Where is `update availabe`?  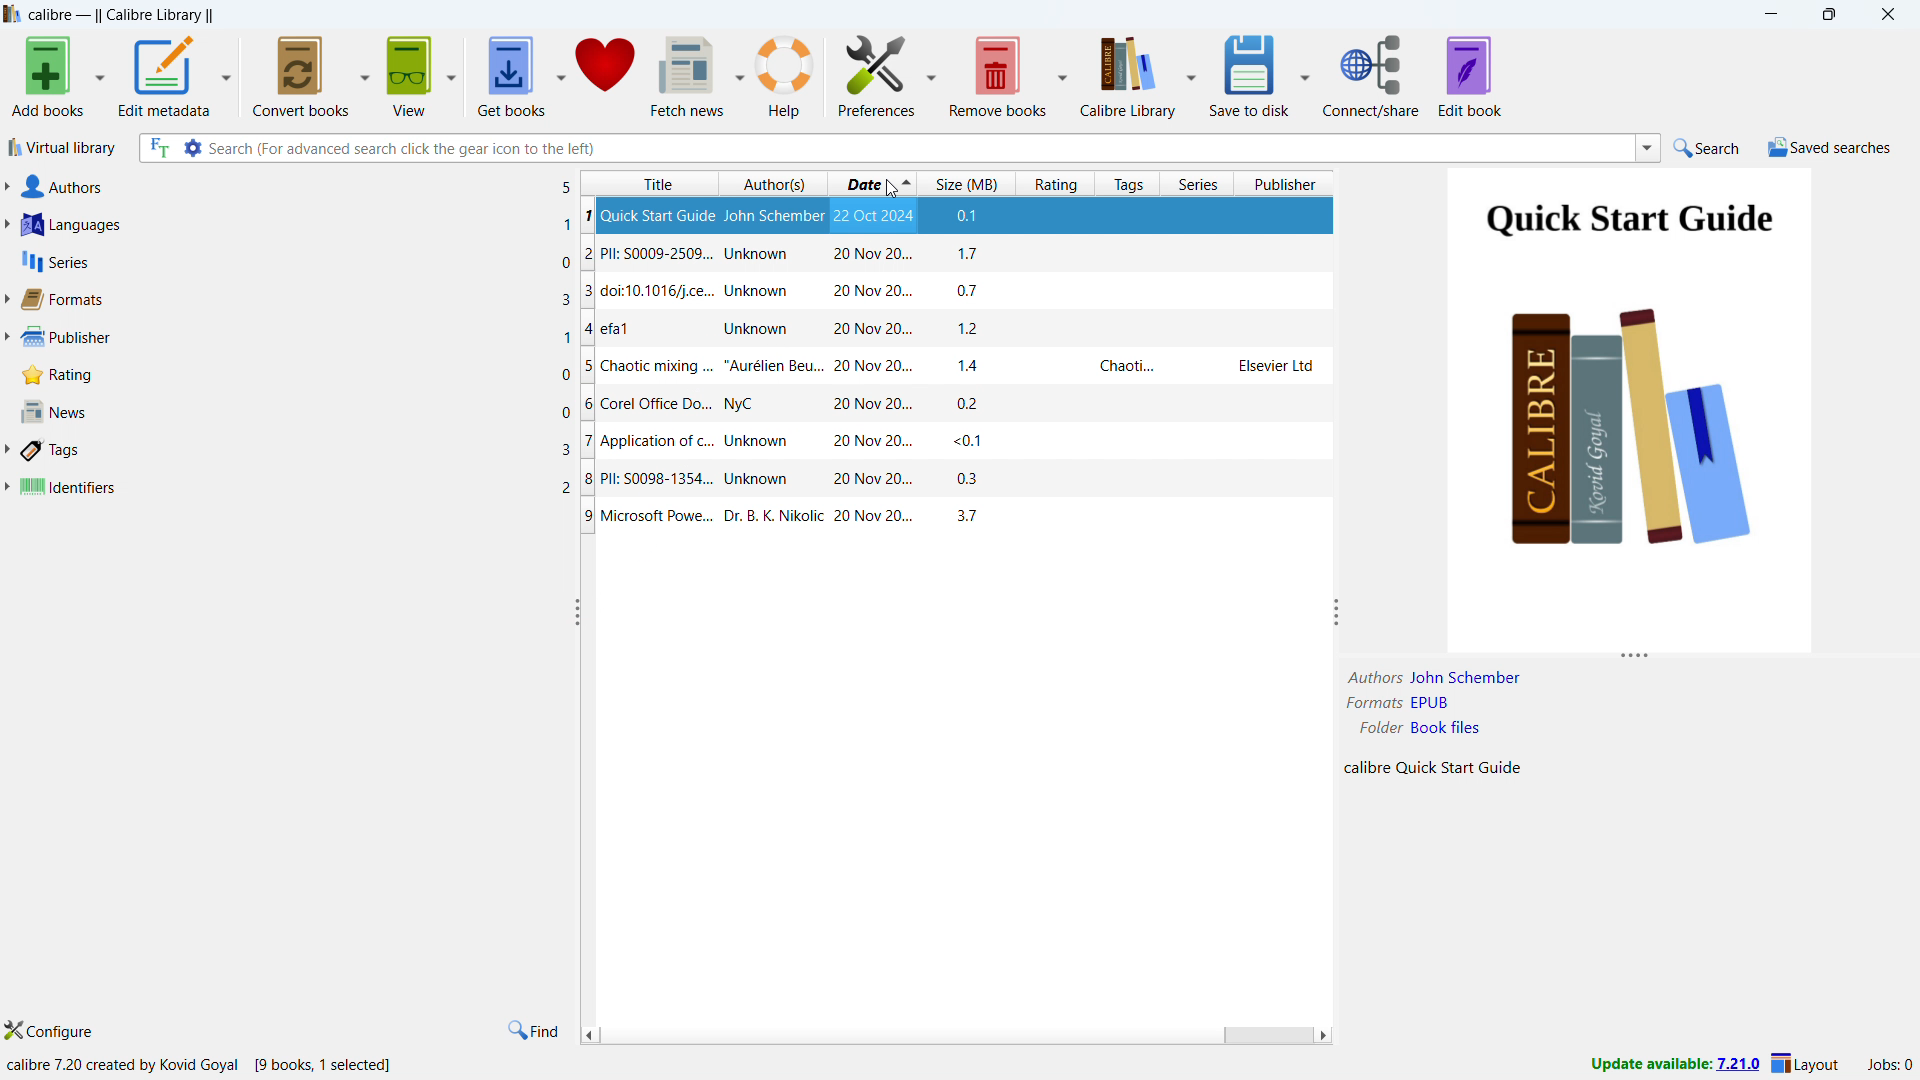
update availabe is located at coordinates (1674, 1065).